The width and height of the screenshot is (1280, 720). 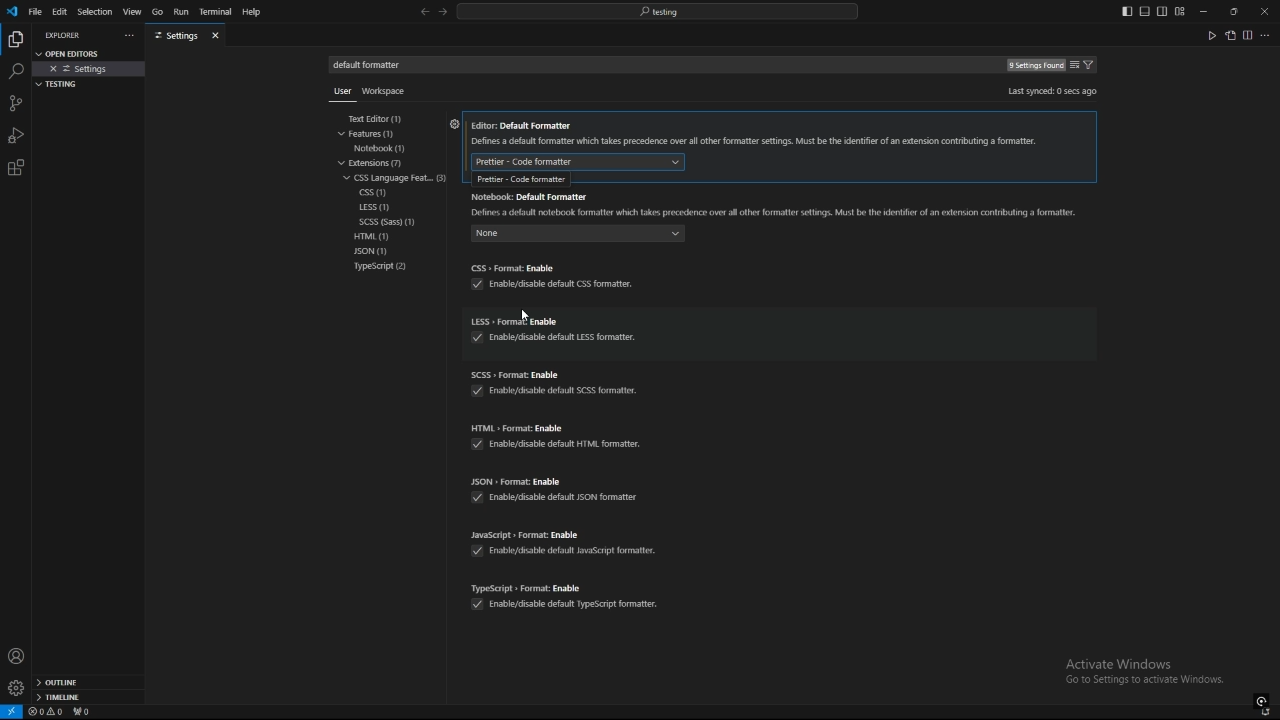 What do you see at coordinates (94, 12) in the screenshot?
I see `selection` at bounding box center [94, 12].